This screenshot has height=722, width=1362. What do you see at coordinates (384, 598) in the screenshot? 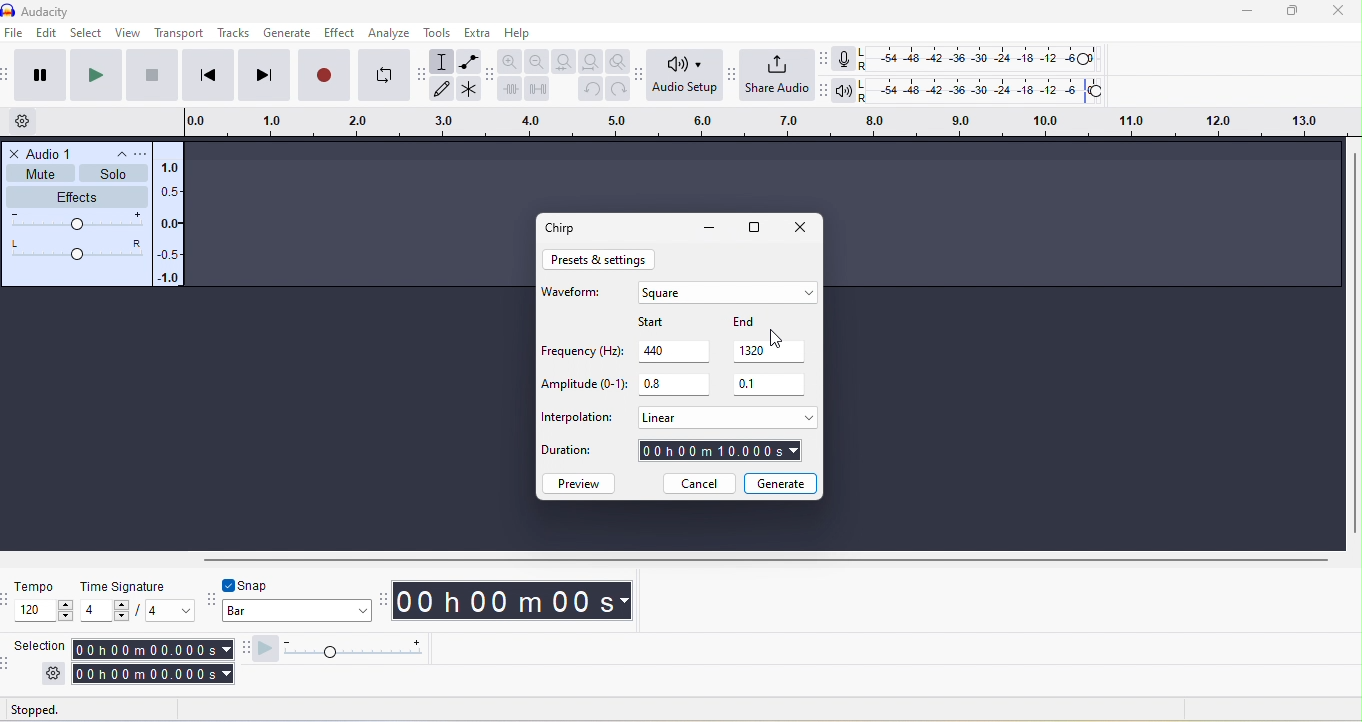
I see `audacity time toolbar` at bounding box center [384, 598].